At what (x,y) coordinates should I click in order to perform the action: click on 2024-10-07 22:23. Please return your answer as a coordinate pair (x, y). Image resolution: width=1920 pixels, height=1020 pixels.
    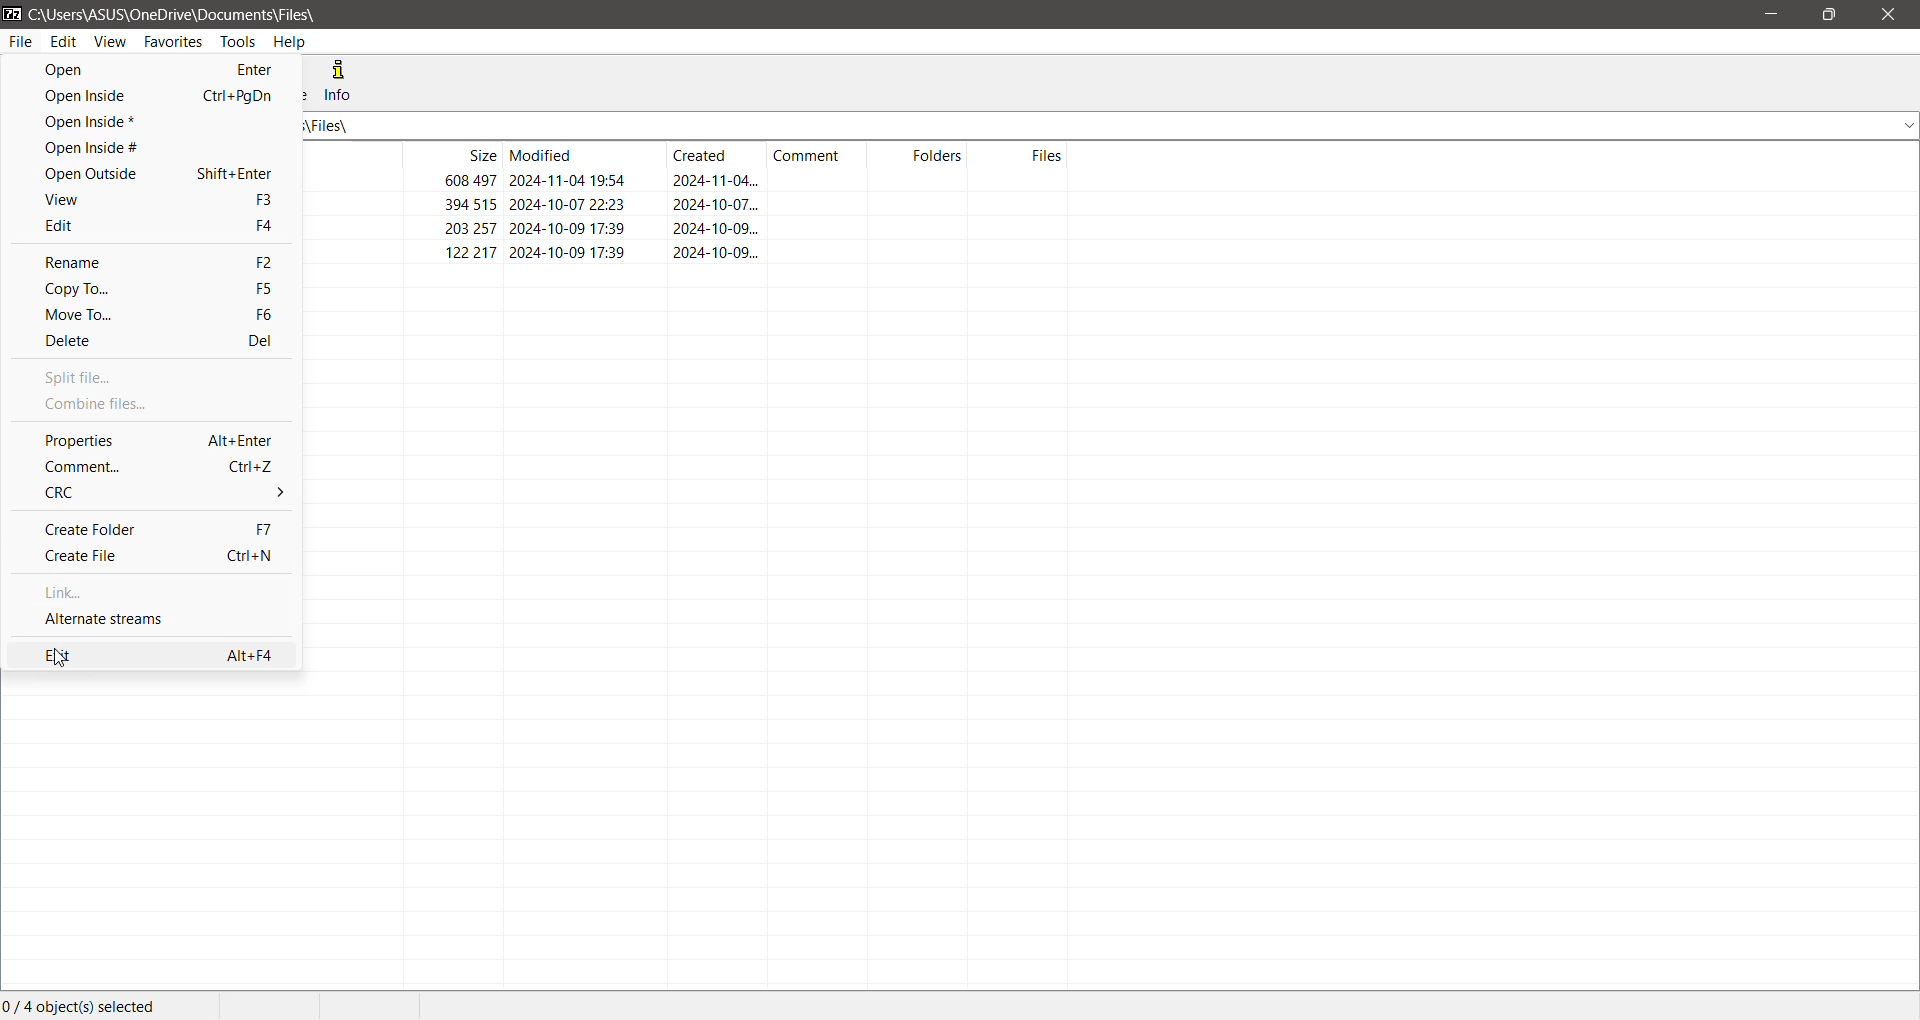
    Looking at the image, I should click on (568, 205).